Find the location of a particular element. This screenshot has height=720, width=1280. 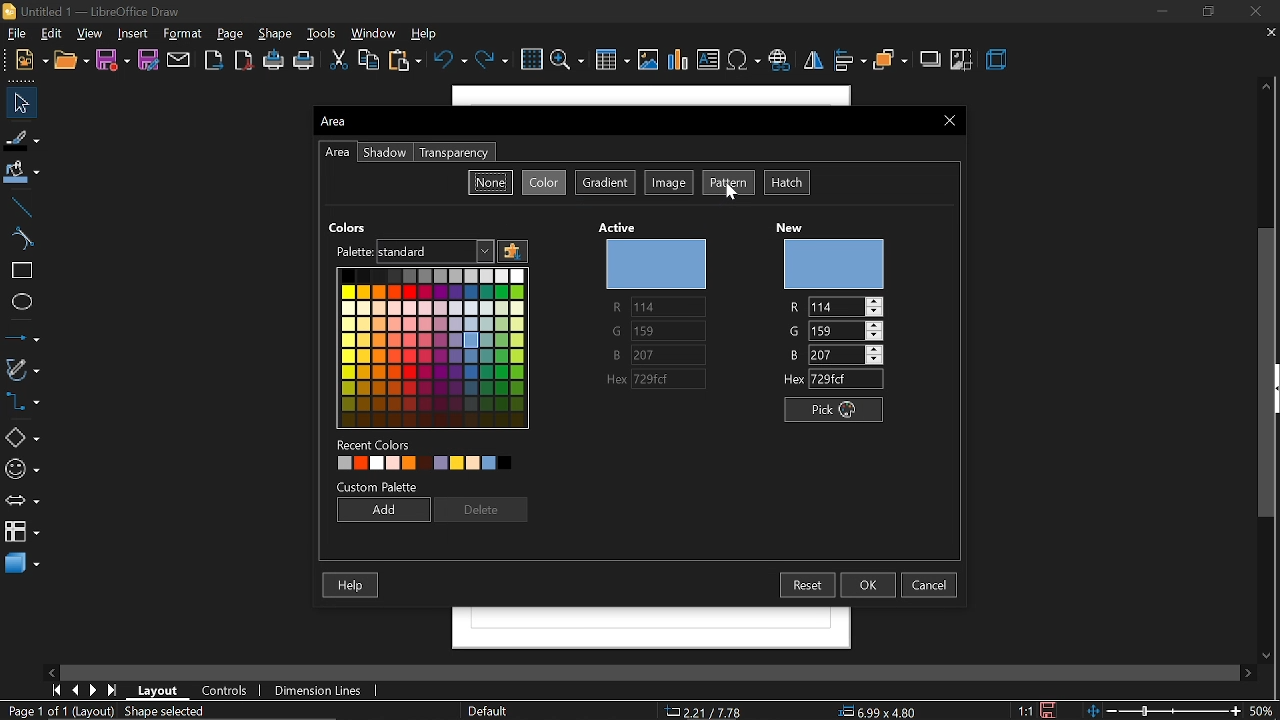

move down is located at coordinates (1270, 653).